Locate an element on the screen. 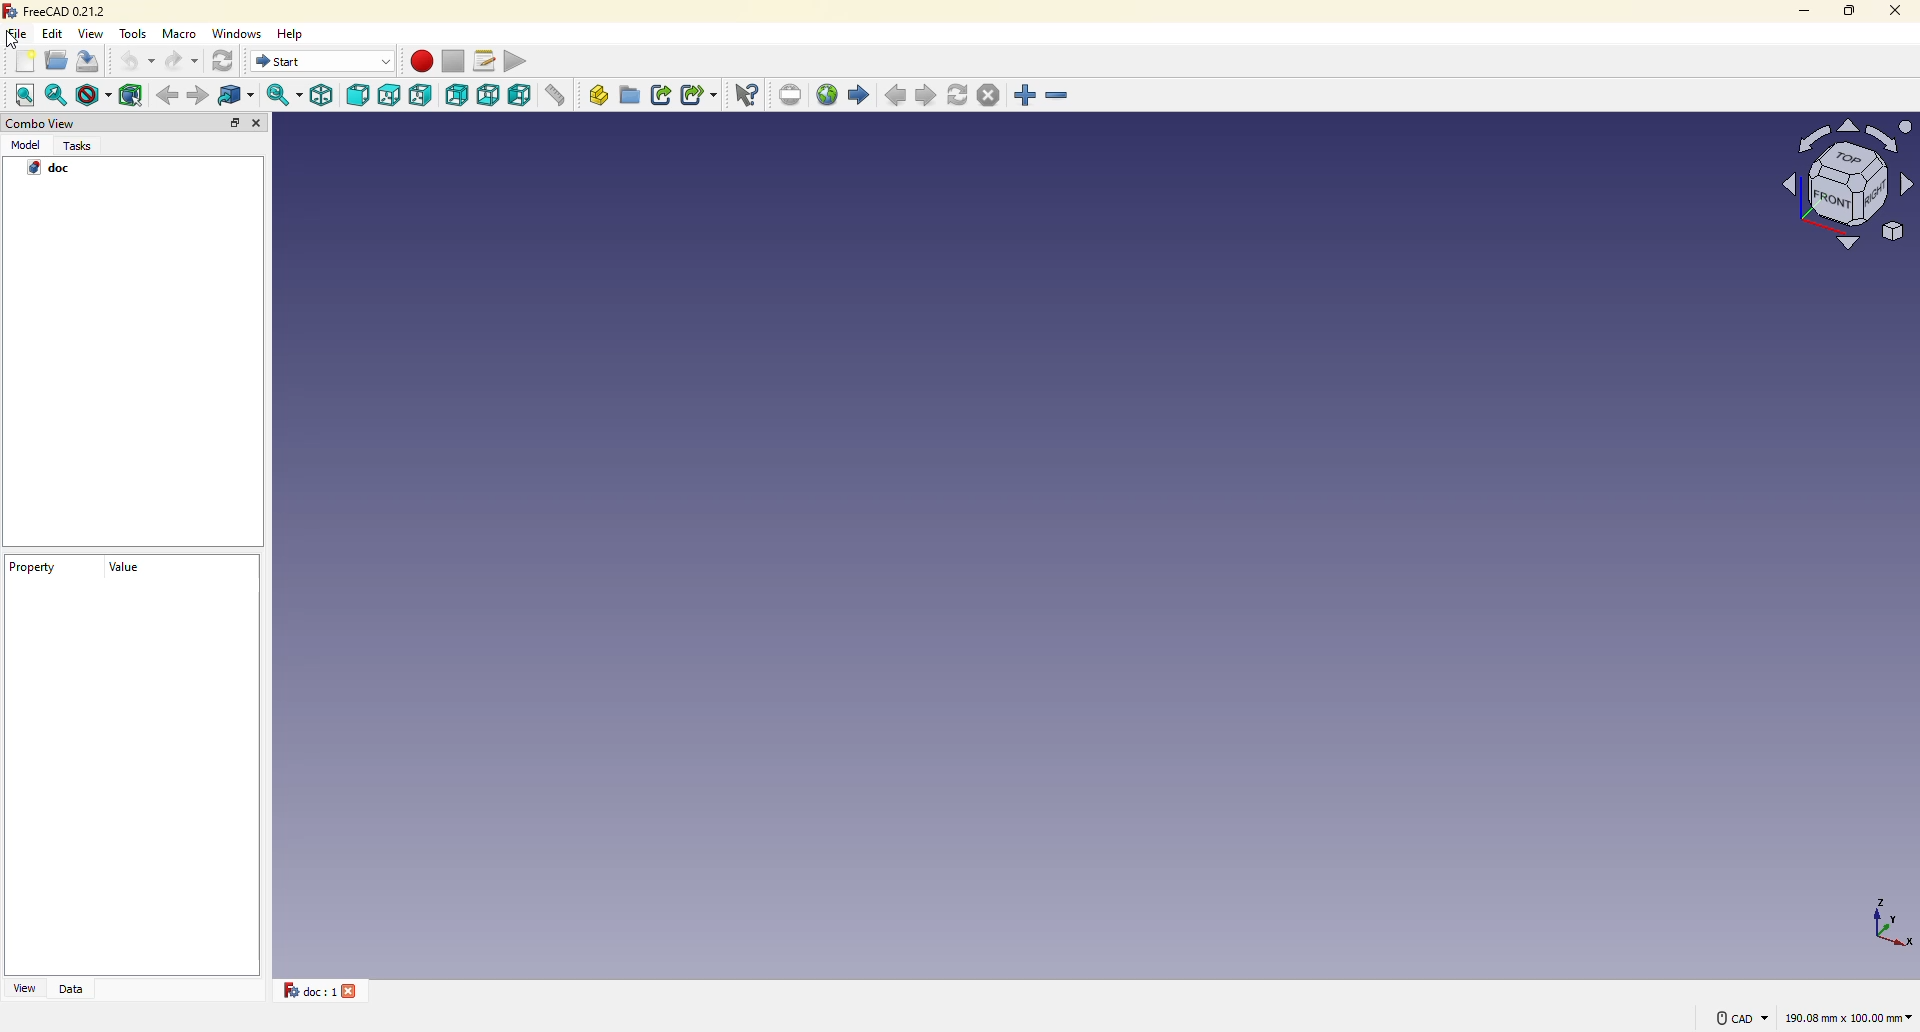 This screenshot has width=1920, height=1032. new is located at coordinates (25, 62).